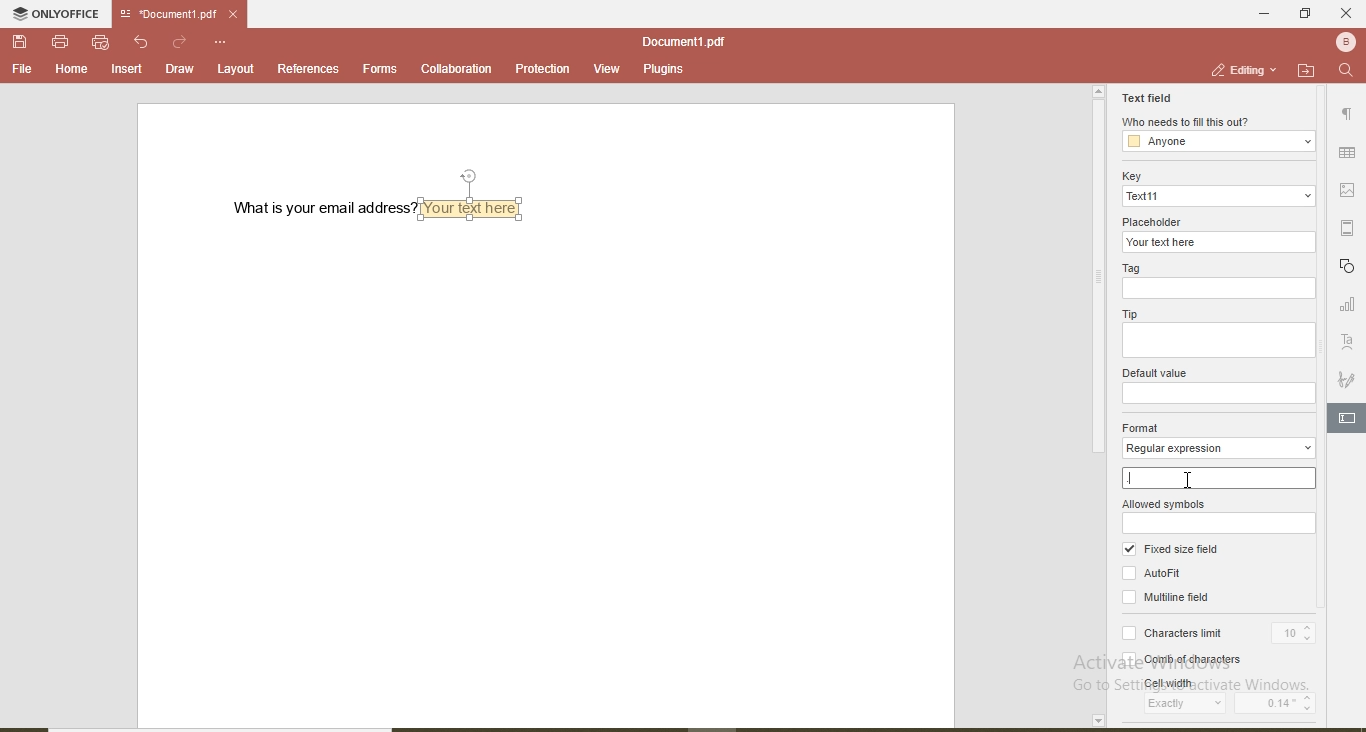 Image resolution: width=1366 pixels, height=732 pixels. Describe the element at coordinates (683, 41) in the screenshot. I see `file name` at that location.